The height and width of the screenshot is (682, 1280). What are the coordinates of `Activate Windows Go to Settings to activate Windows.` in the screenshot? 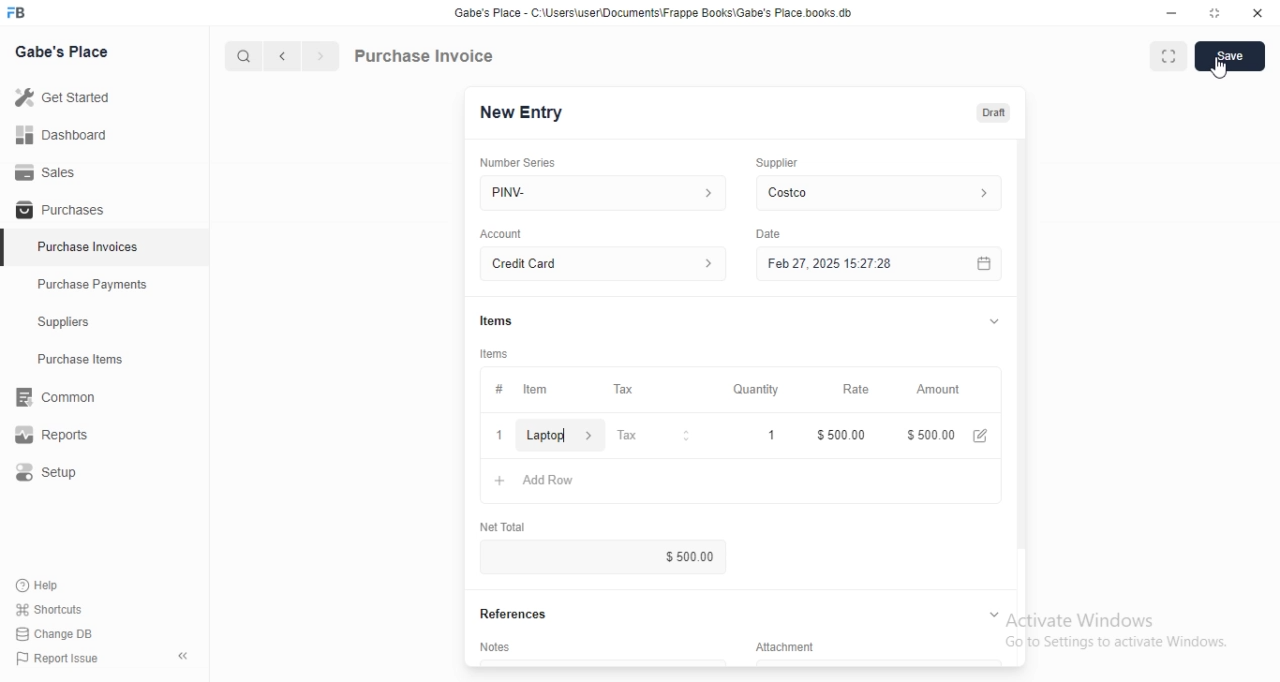 It's located at (1117, 630).